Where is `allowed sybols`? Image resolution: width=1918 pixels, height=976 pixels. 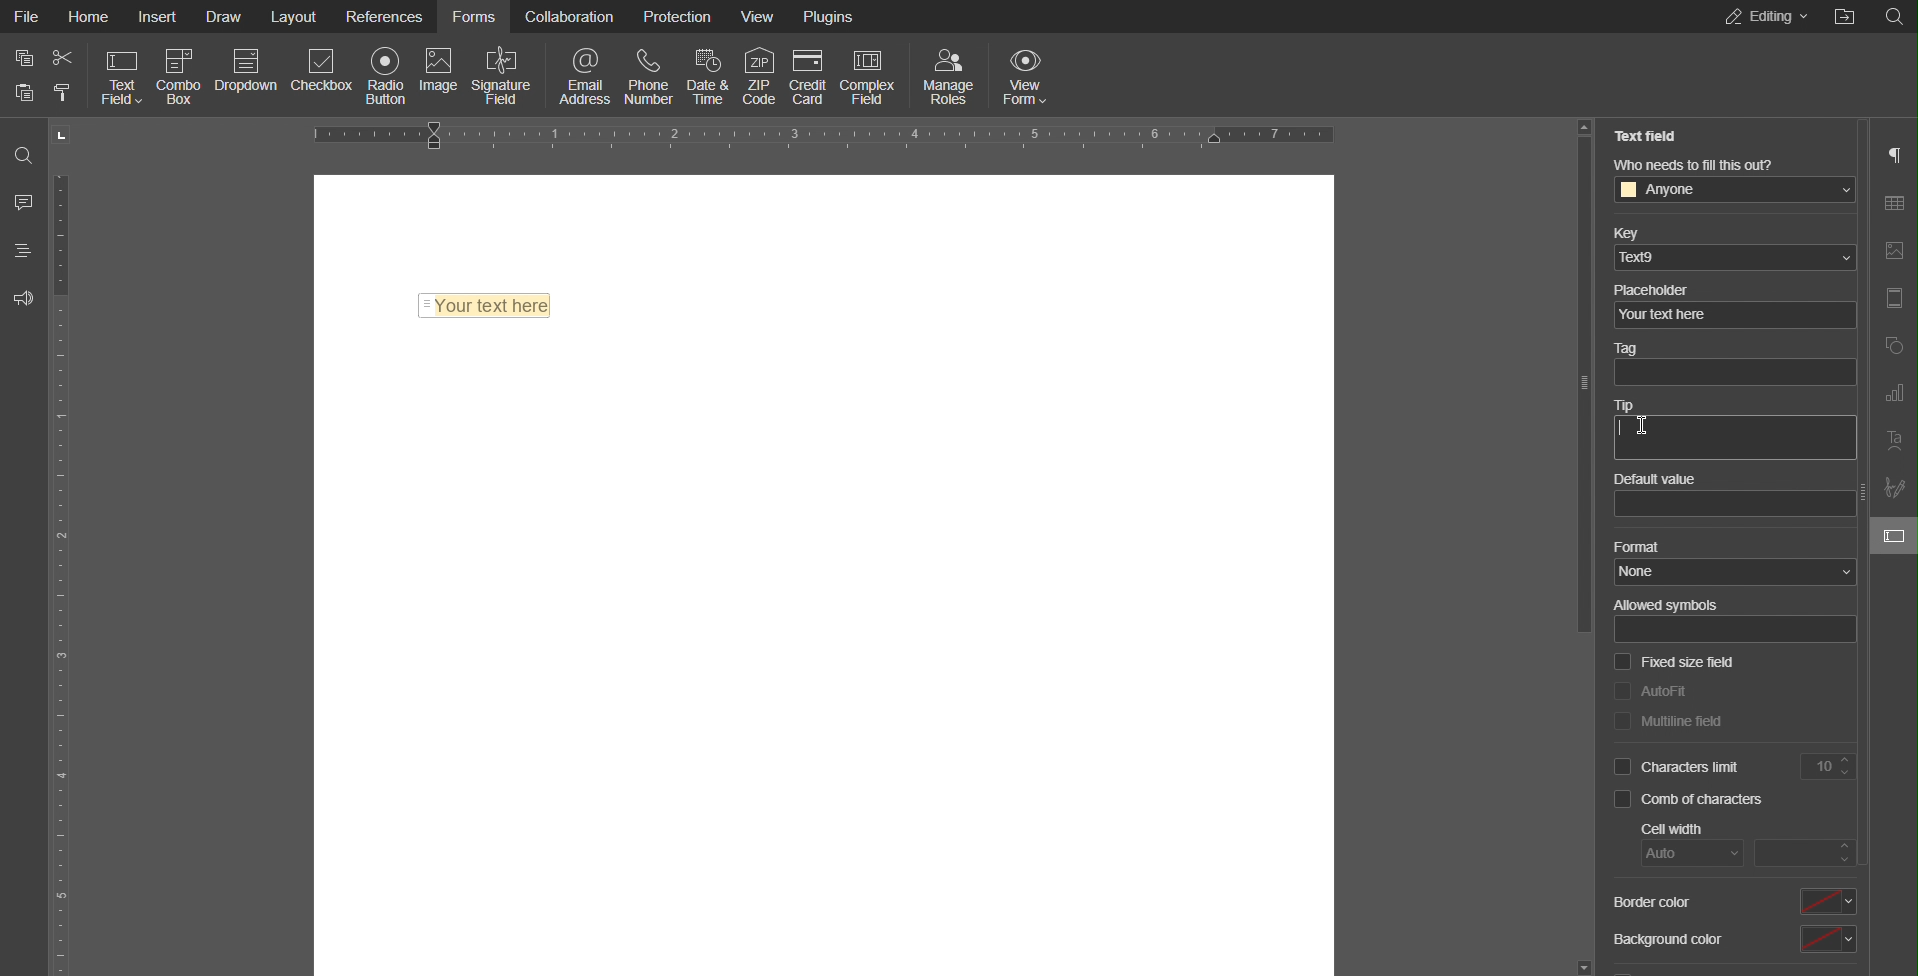 allowed sybols is located at coordinates (1737, 629).